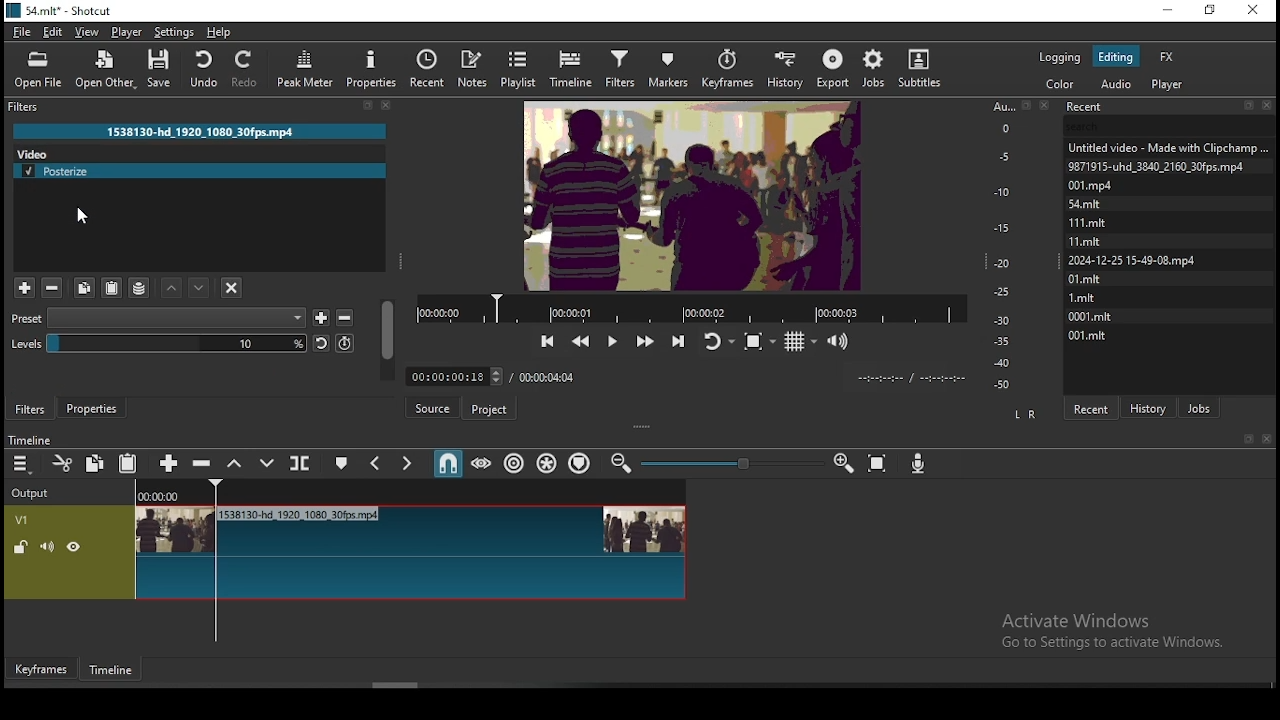 This screenshot has height=720, width=1280. What do you see at coordinates (342, 461) in the screenshot?
I see `create/edit marker` at bounding box center [342, 461].